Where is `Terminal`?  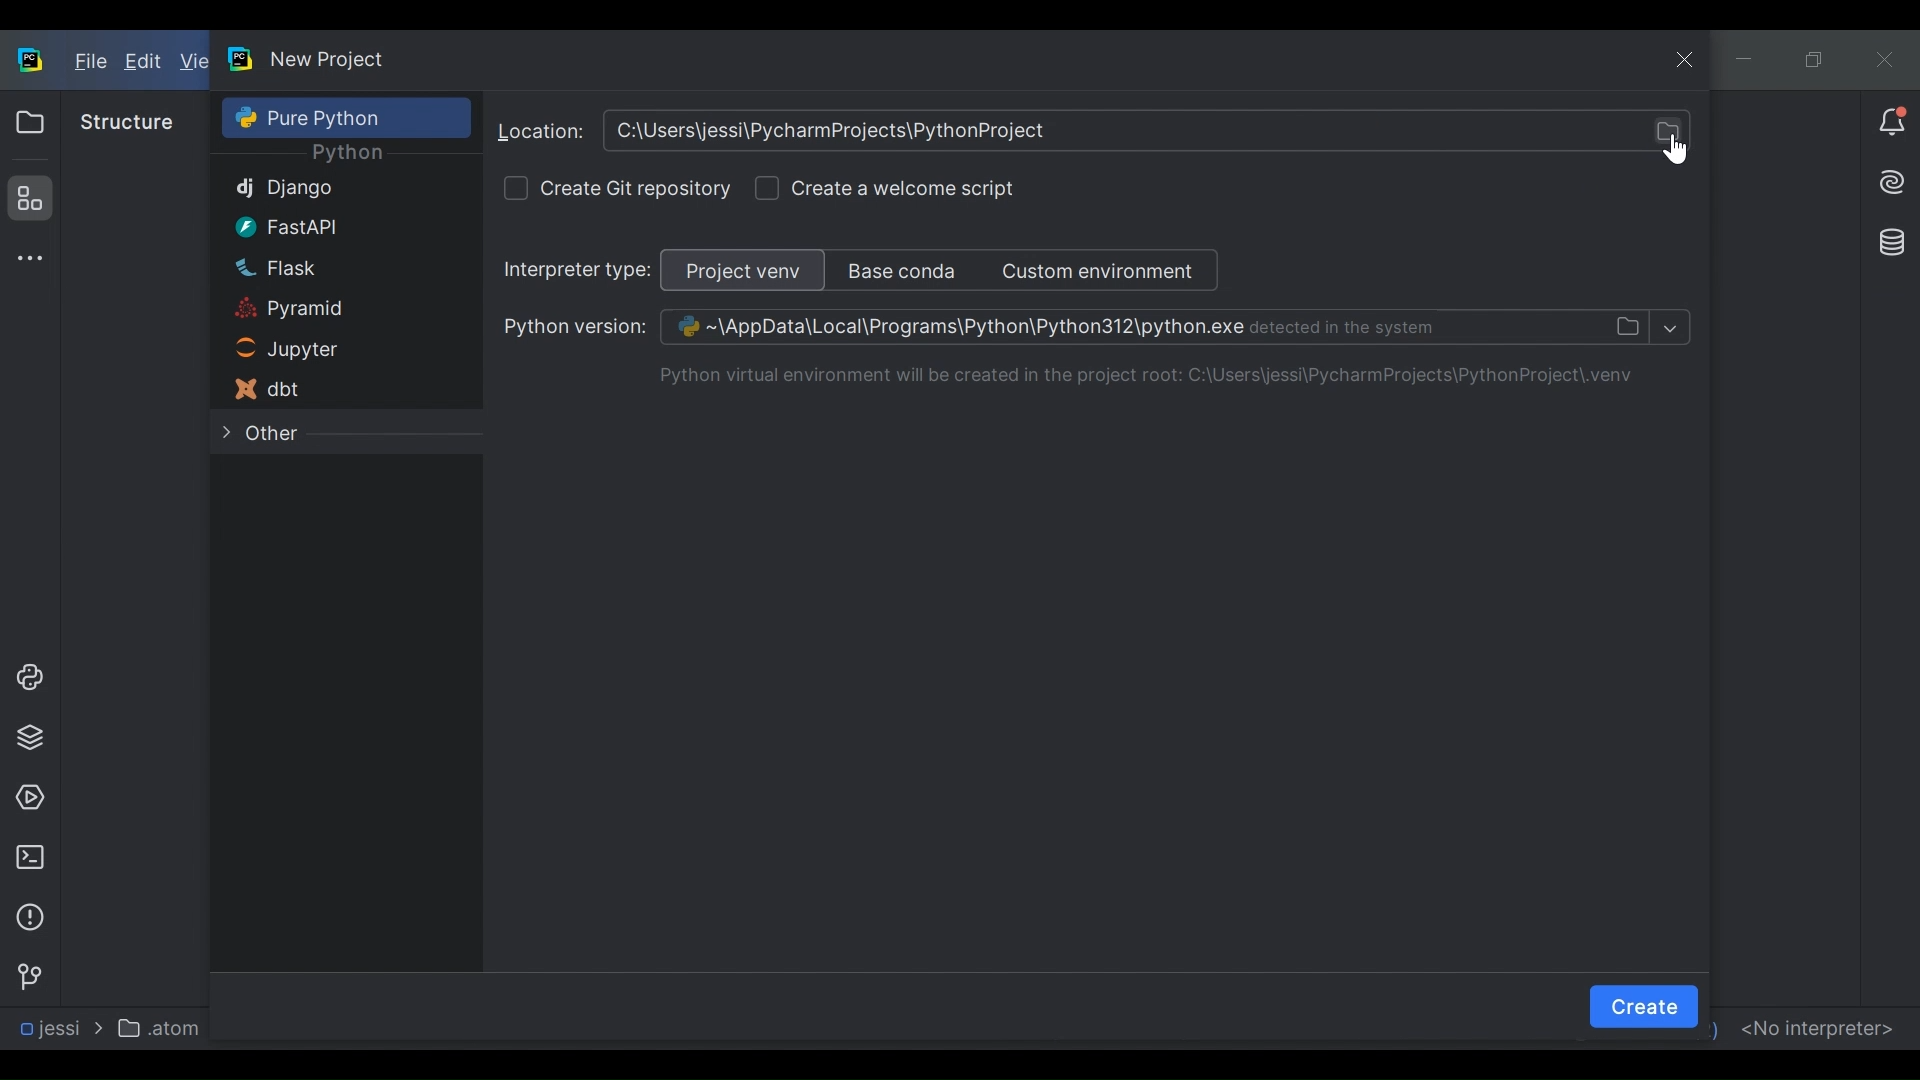
Terminal is located at coordinates (29, 857).